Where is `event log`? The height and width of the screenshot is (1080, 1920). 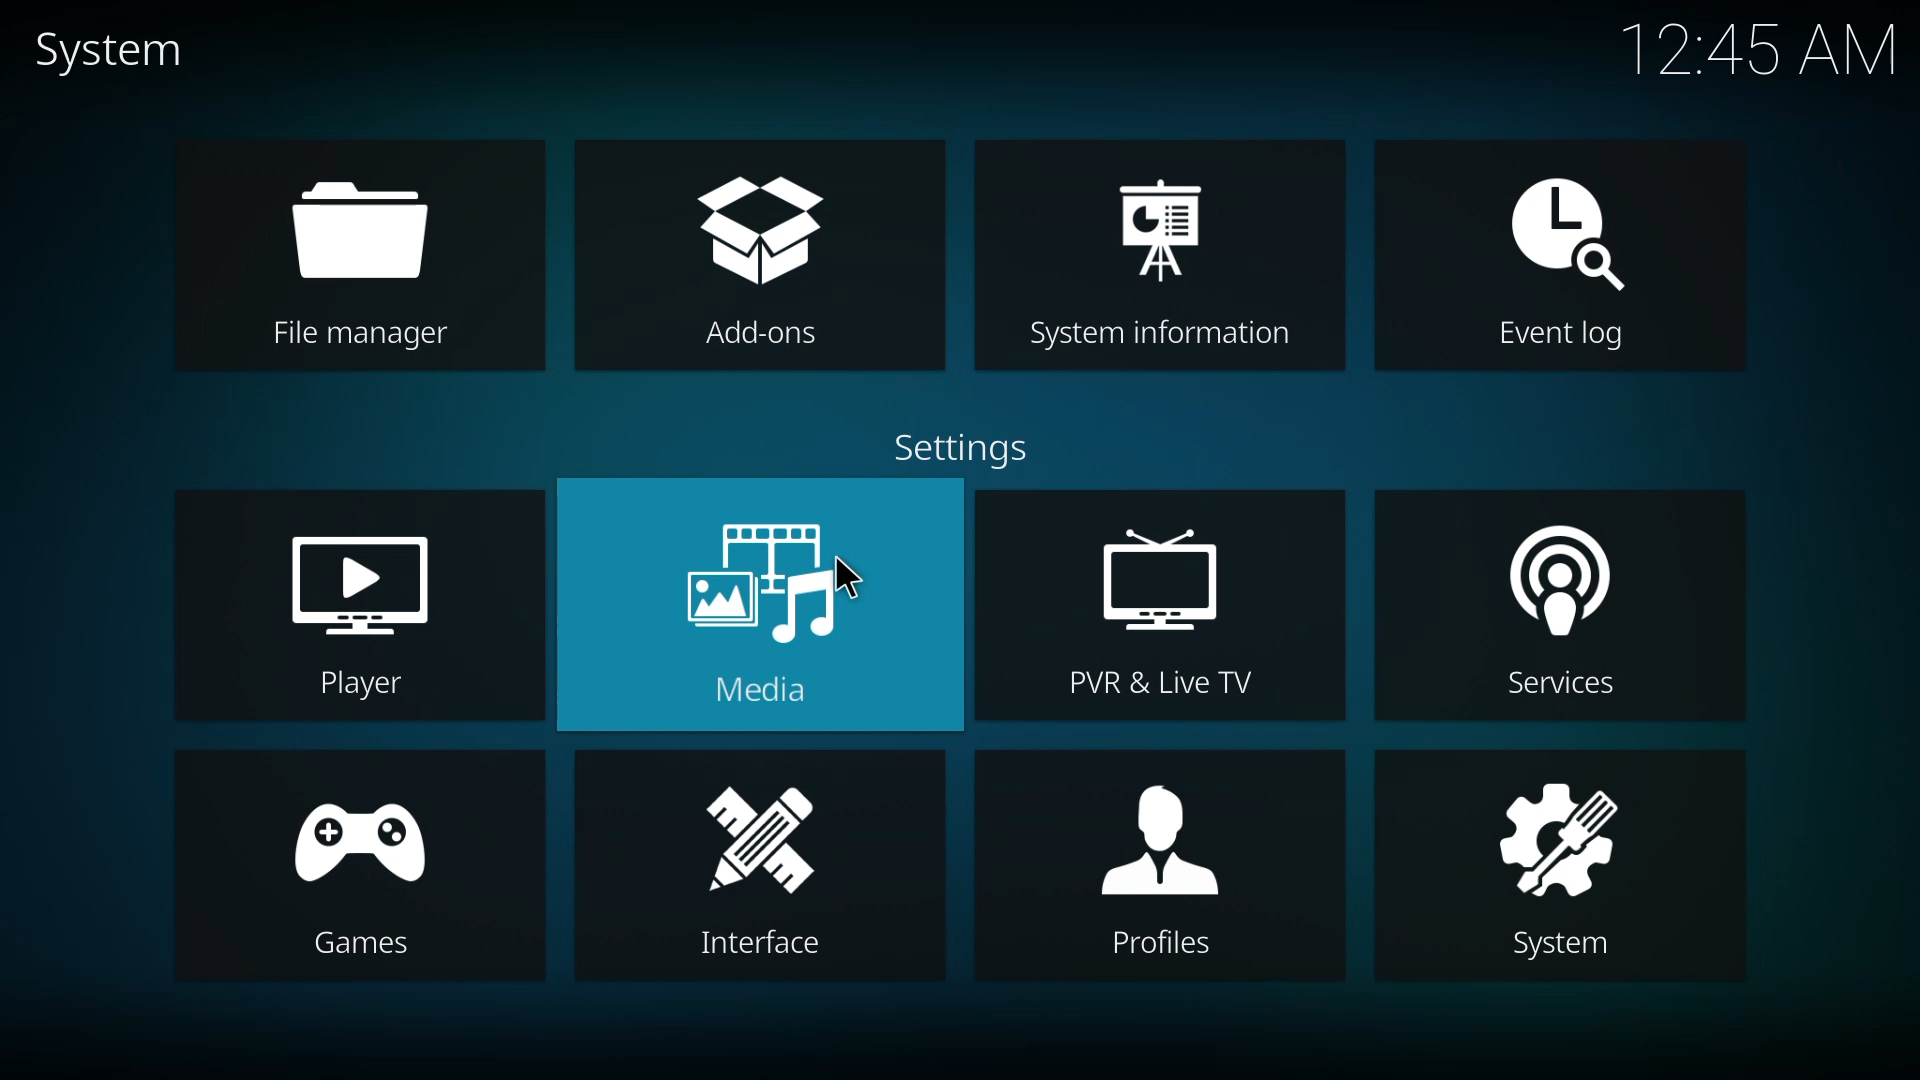 event log is located at coordinates (1560, 254).